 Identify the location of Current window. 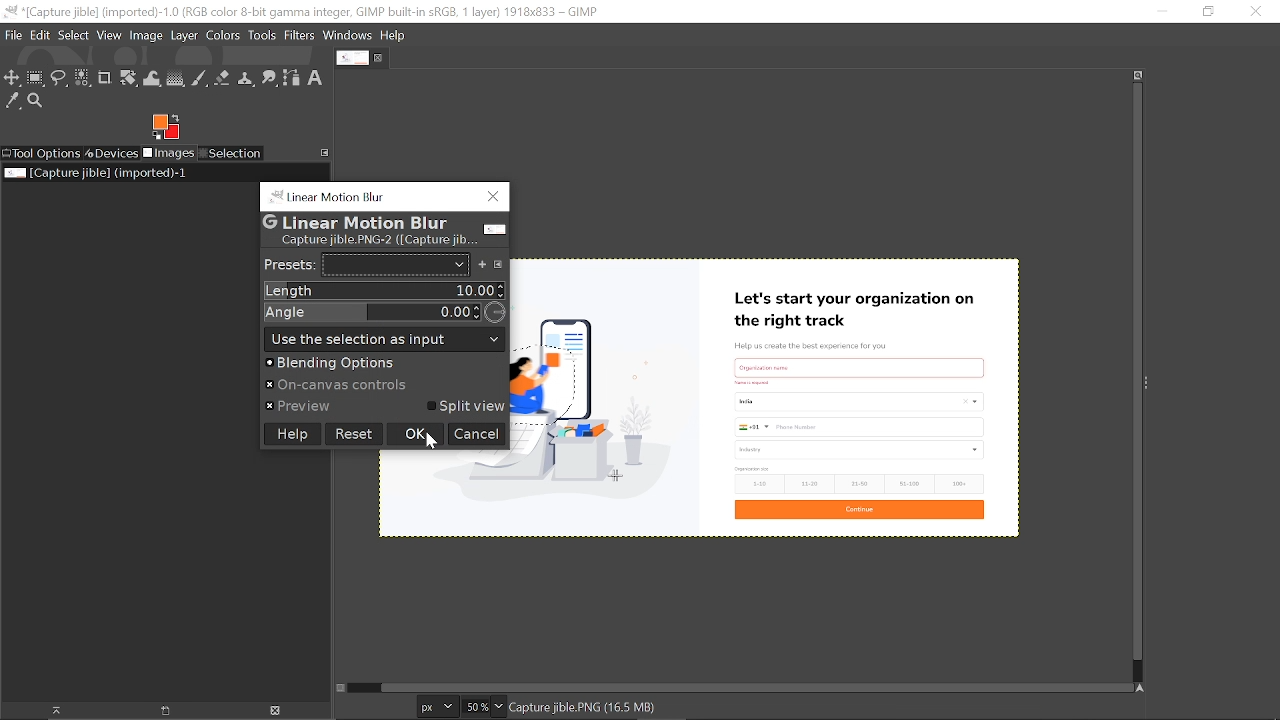
(304, 12).